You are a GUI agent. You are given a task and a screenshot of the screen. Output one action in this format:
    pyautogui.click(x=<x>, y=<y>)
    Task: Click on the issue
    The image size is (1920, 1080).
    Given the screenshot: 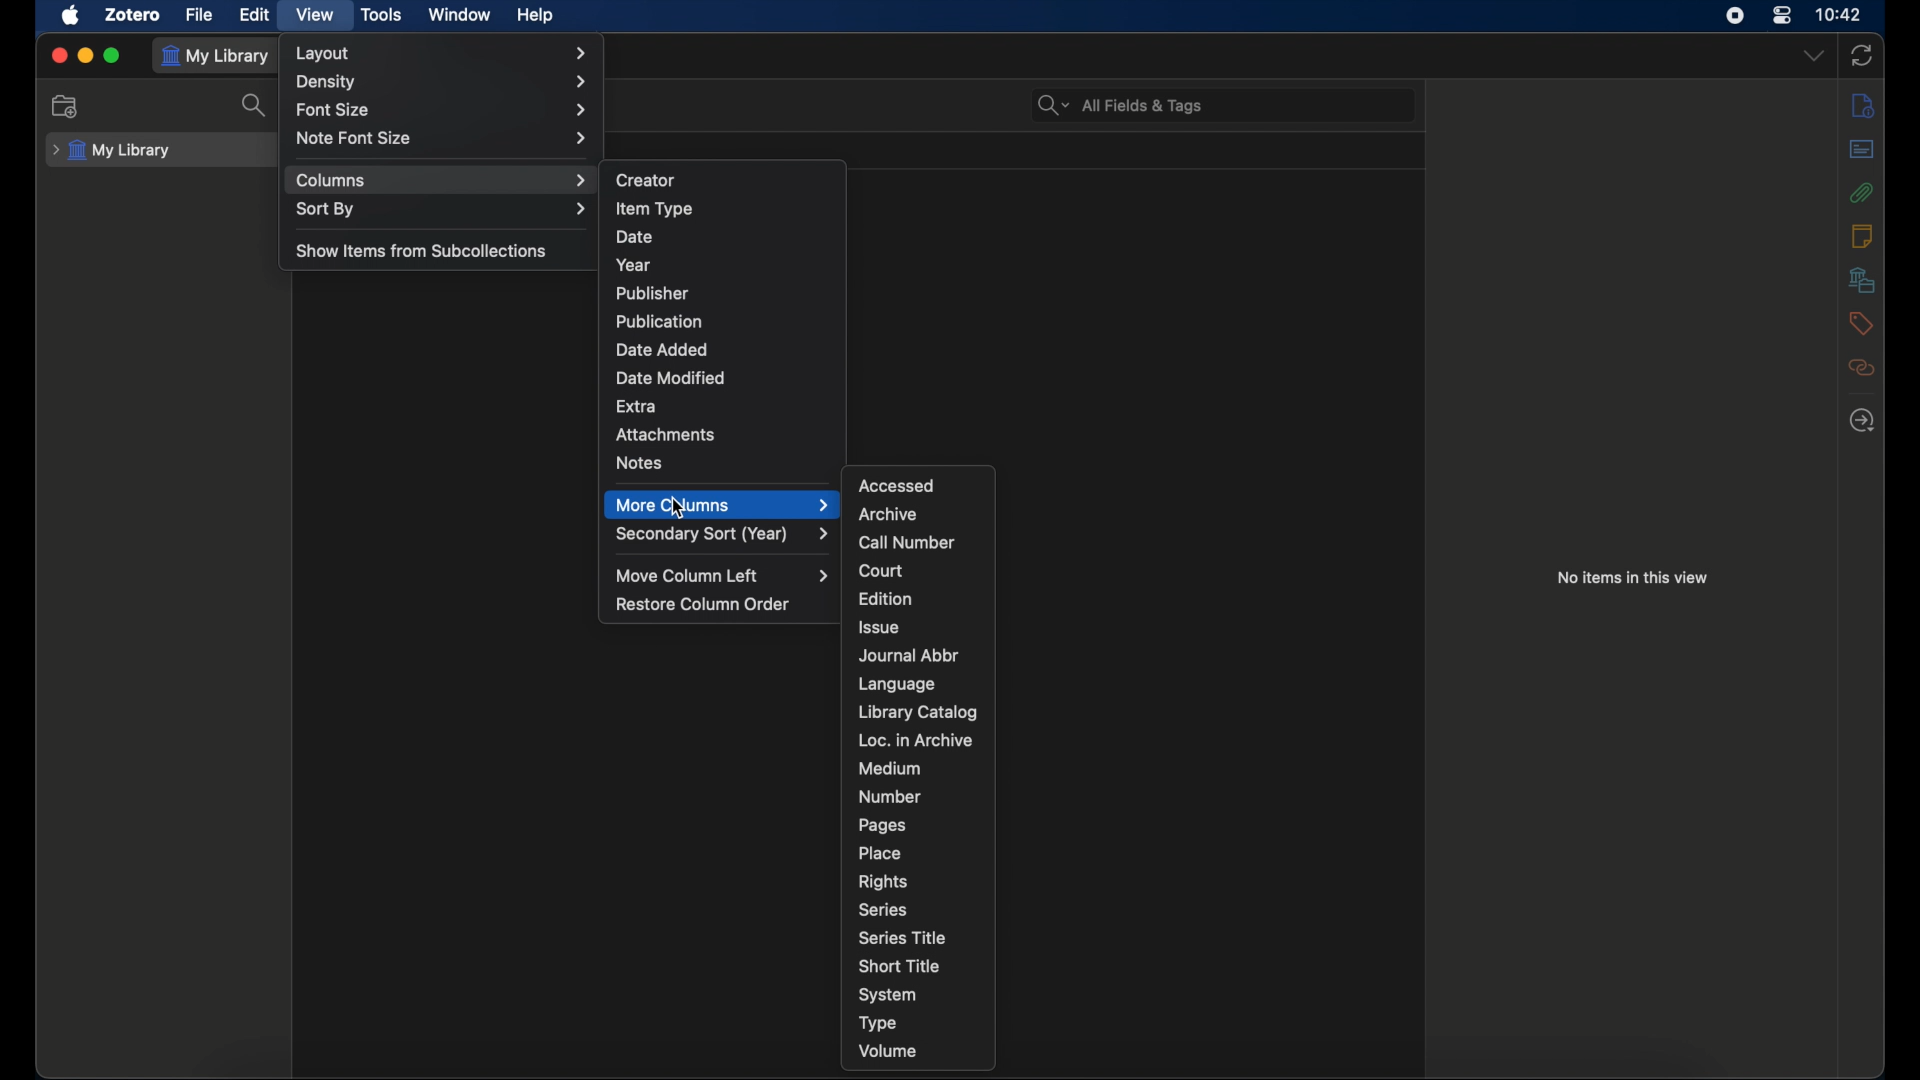 What is the action you would take?
    pyautogui.click(x=880, y=628)
    